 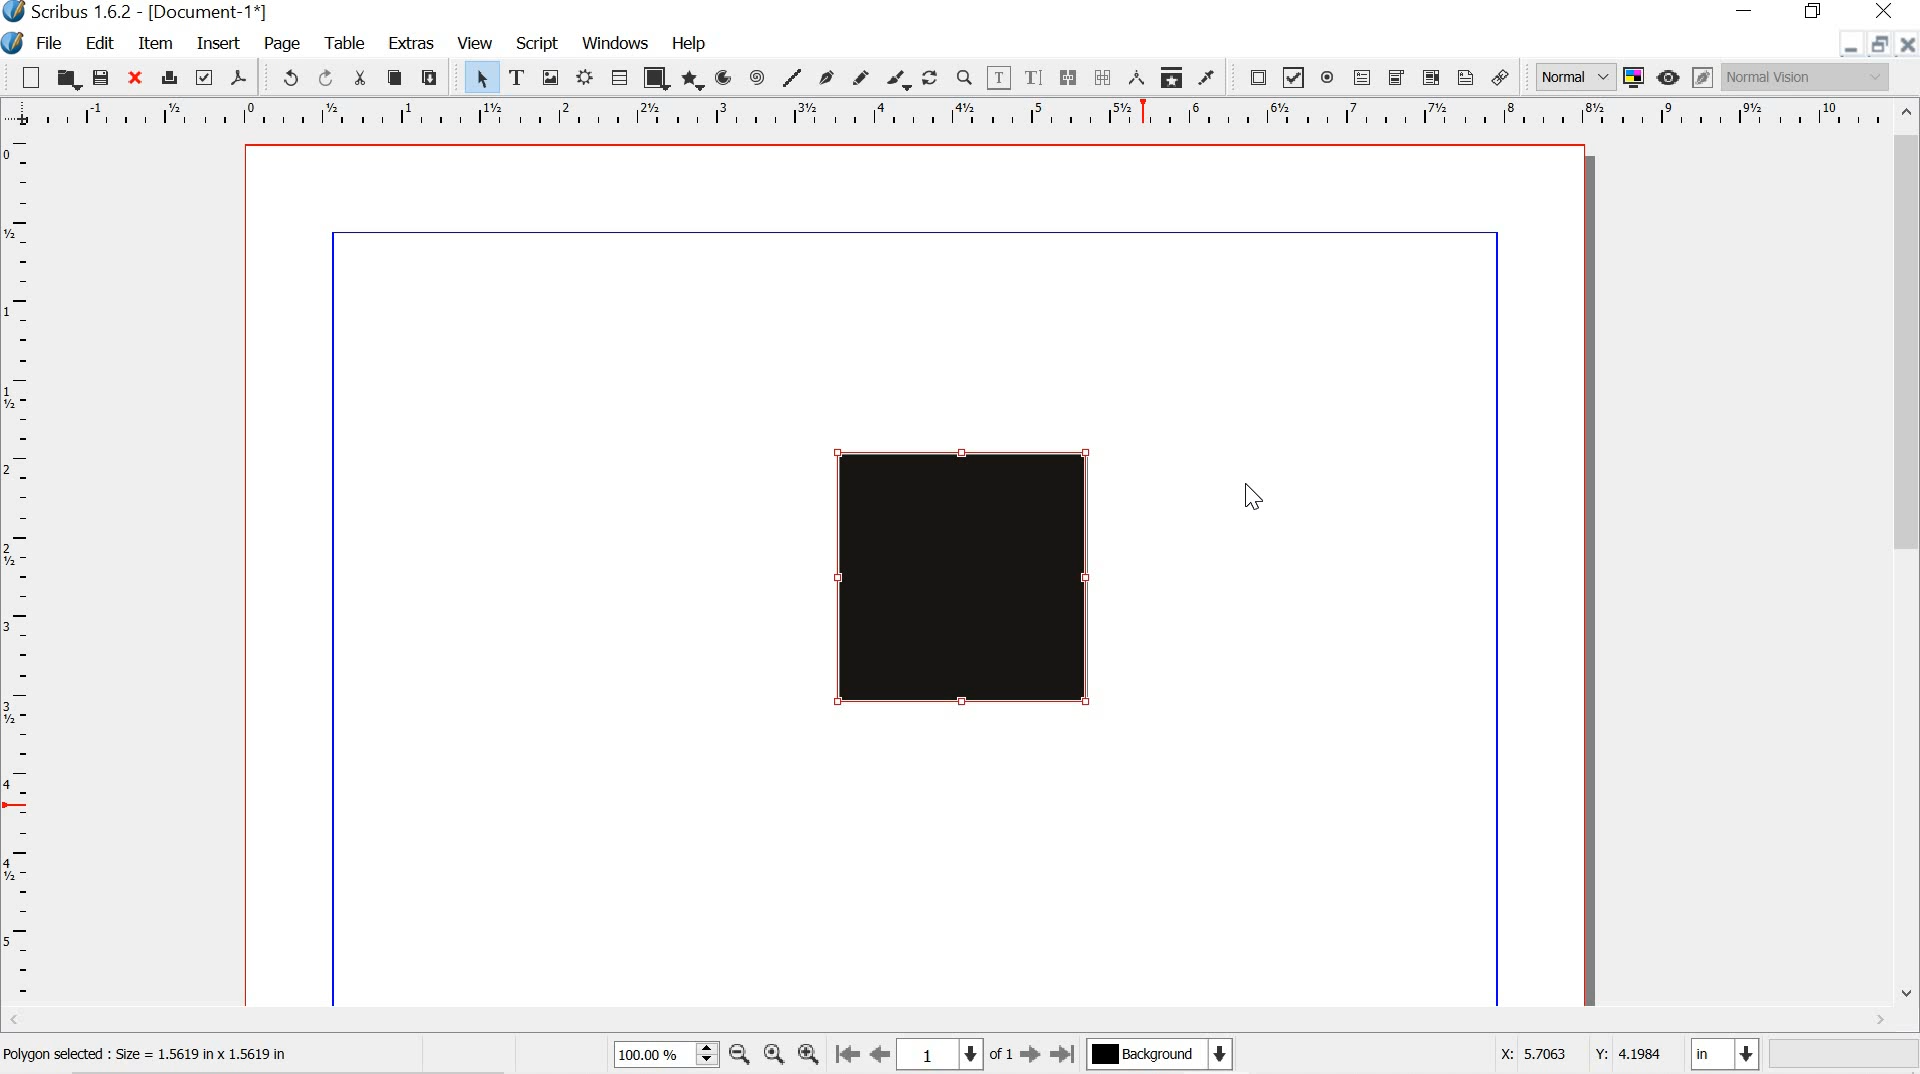 What do you see at coordinates (617, 44) in the screenshot?
I see `windows` at bounding box center [617, 44].